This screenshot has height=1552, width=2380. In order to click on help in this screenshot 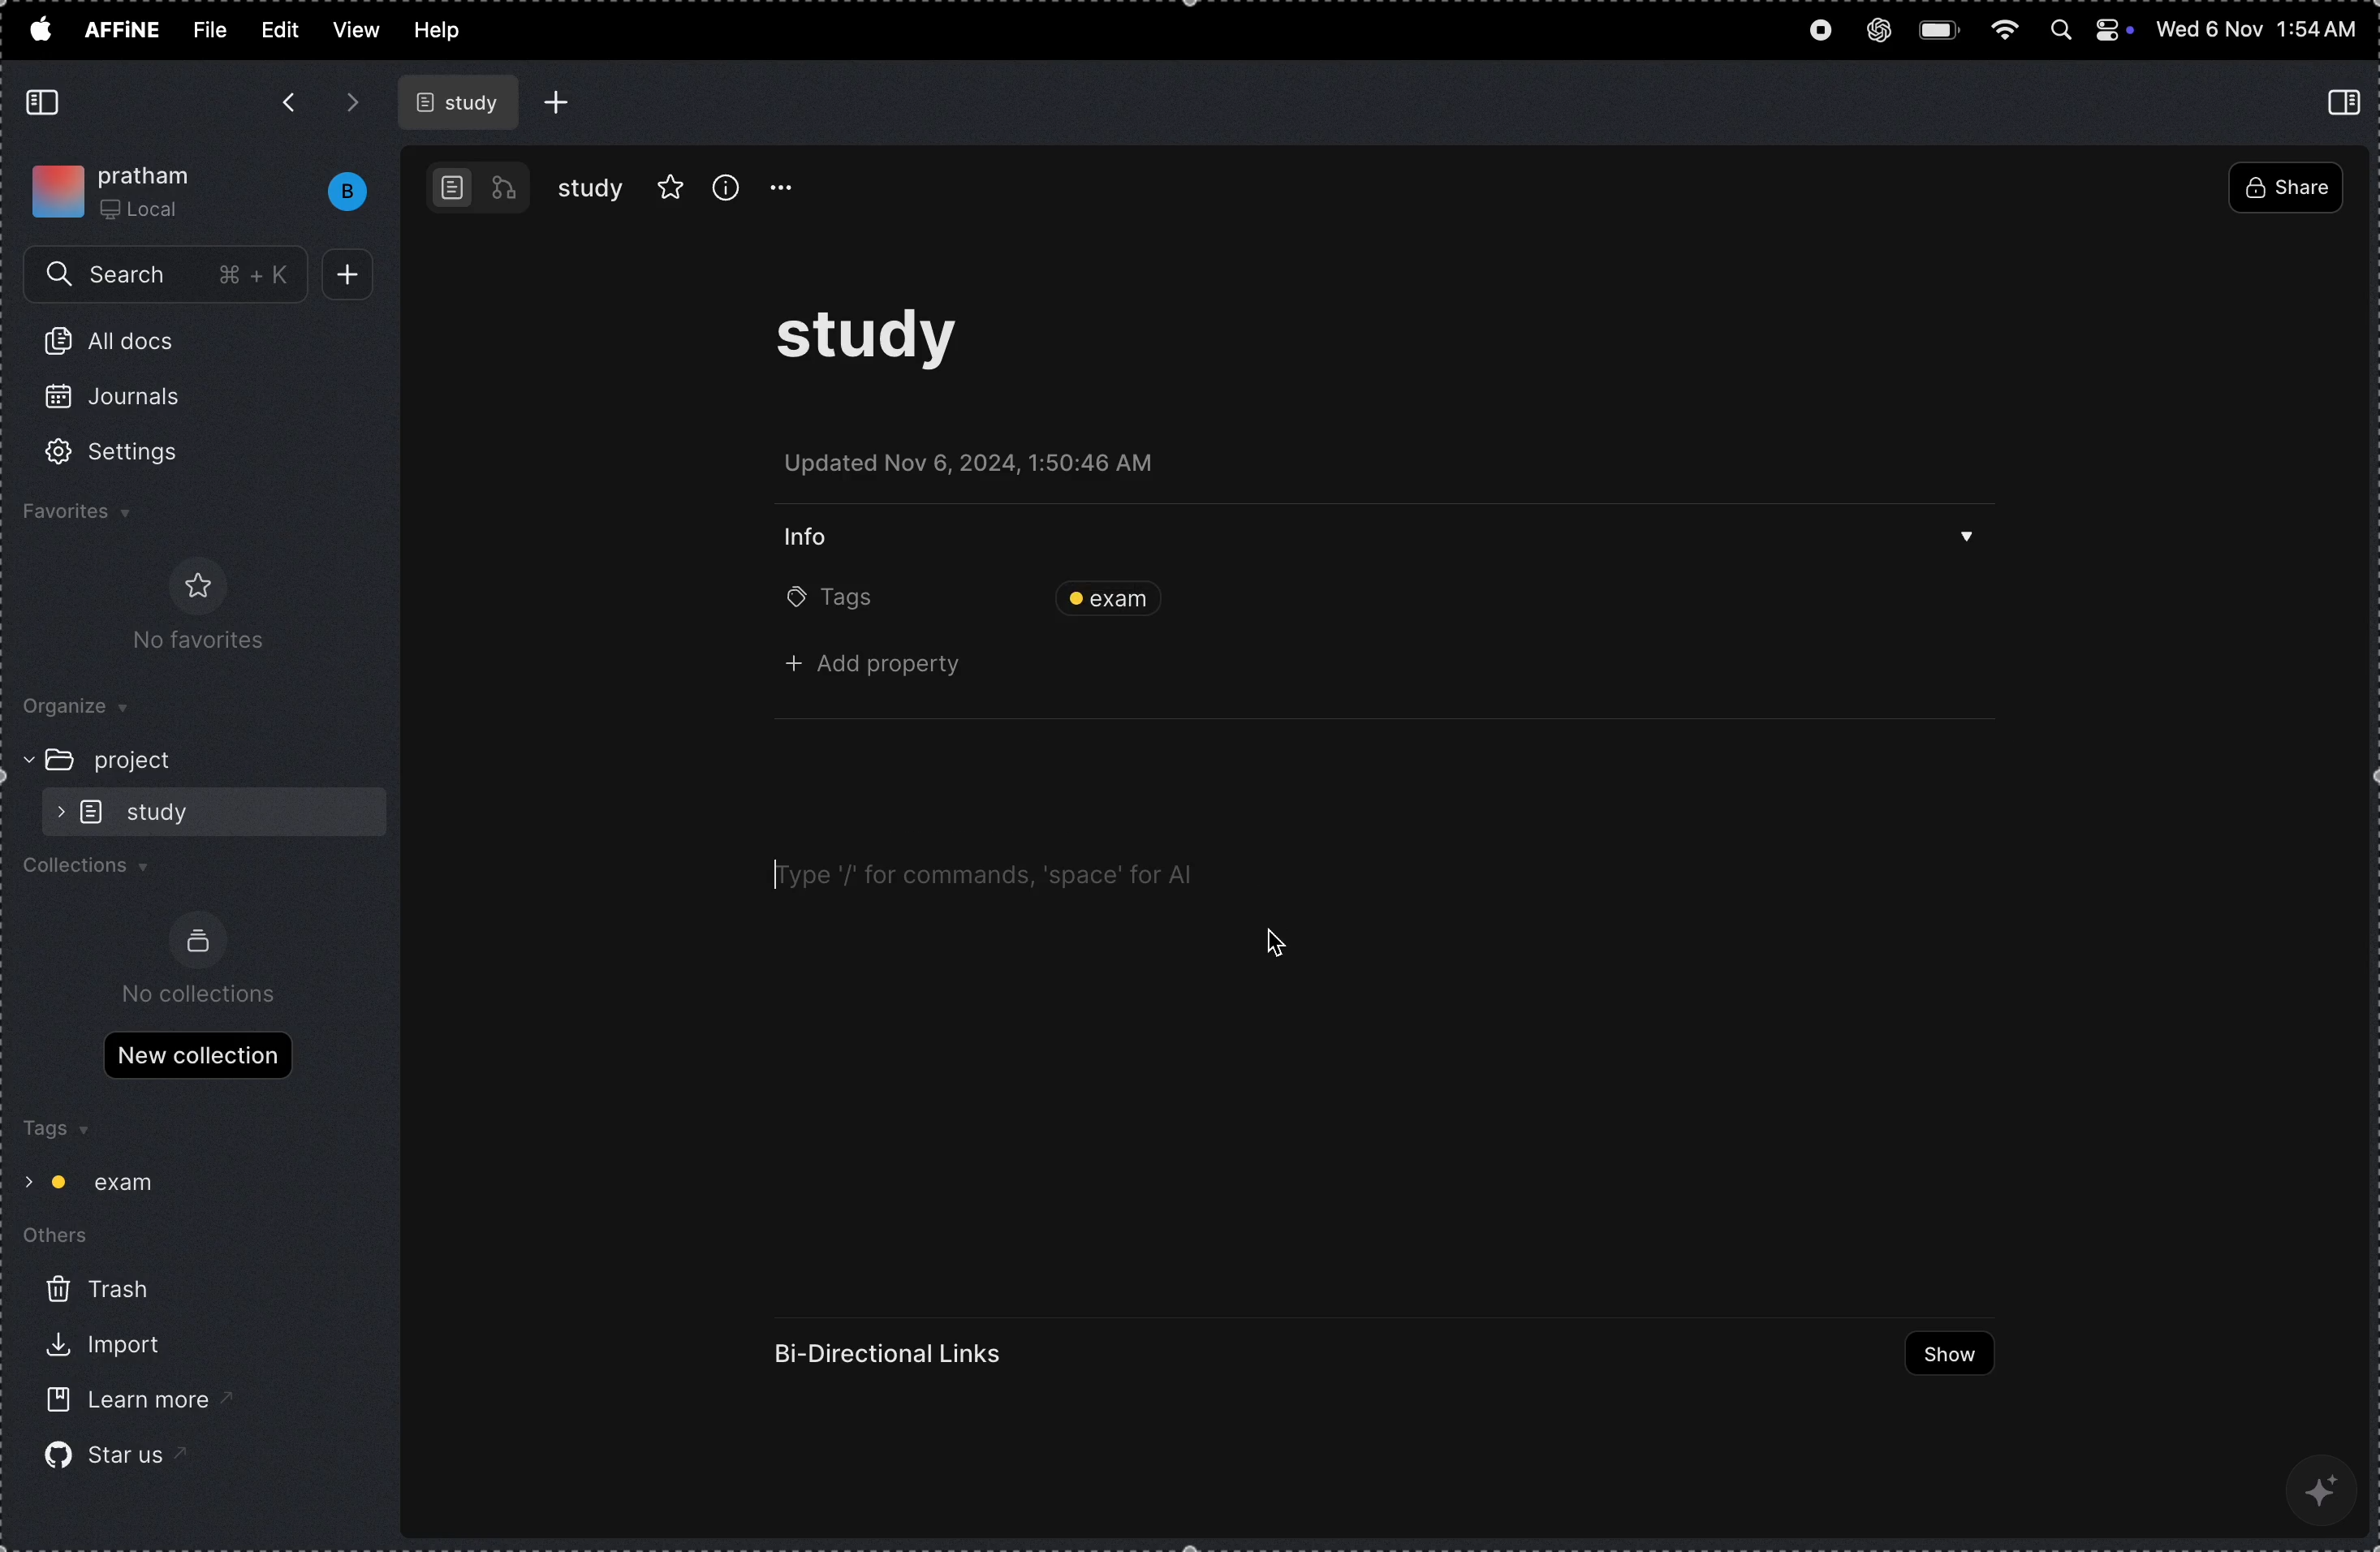, I will do `click(447, 32)`.